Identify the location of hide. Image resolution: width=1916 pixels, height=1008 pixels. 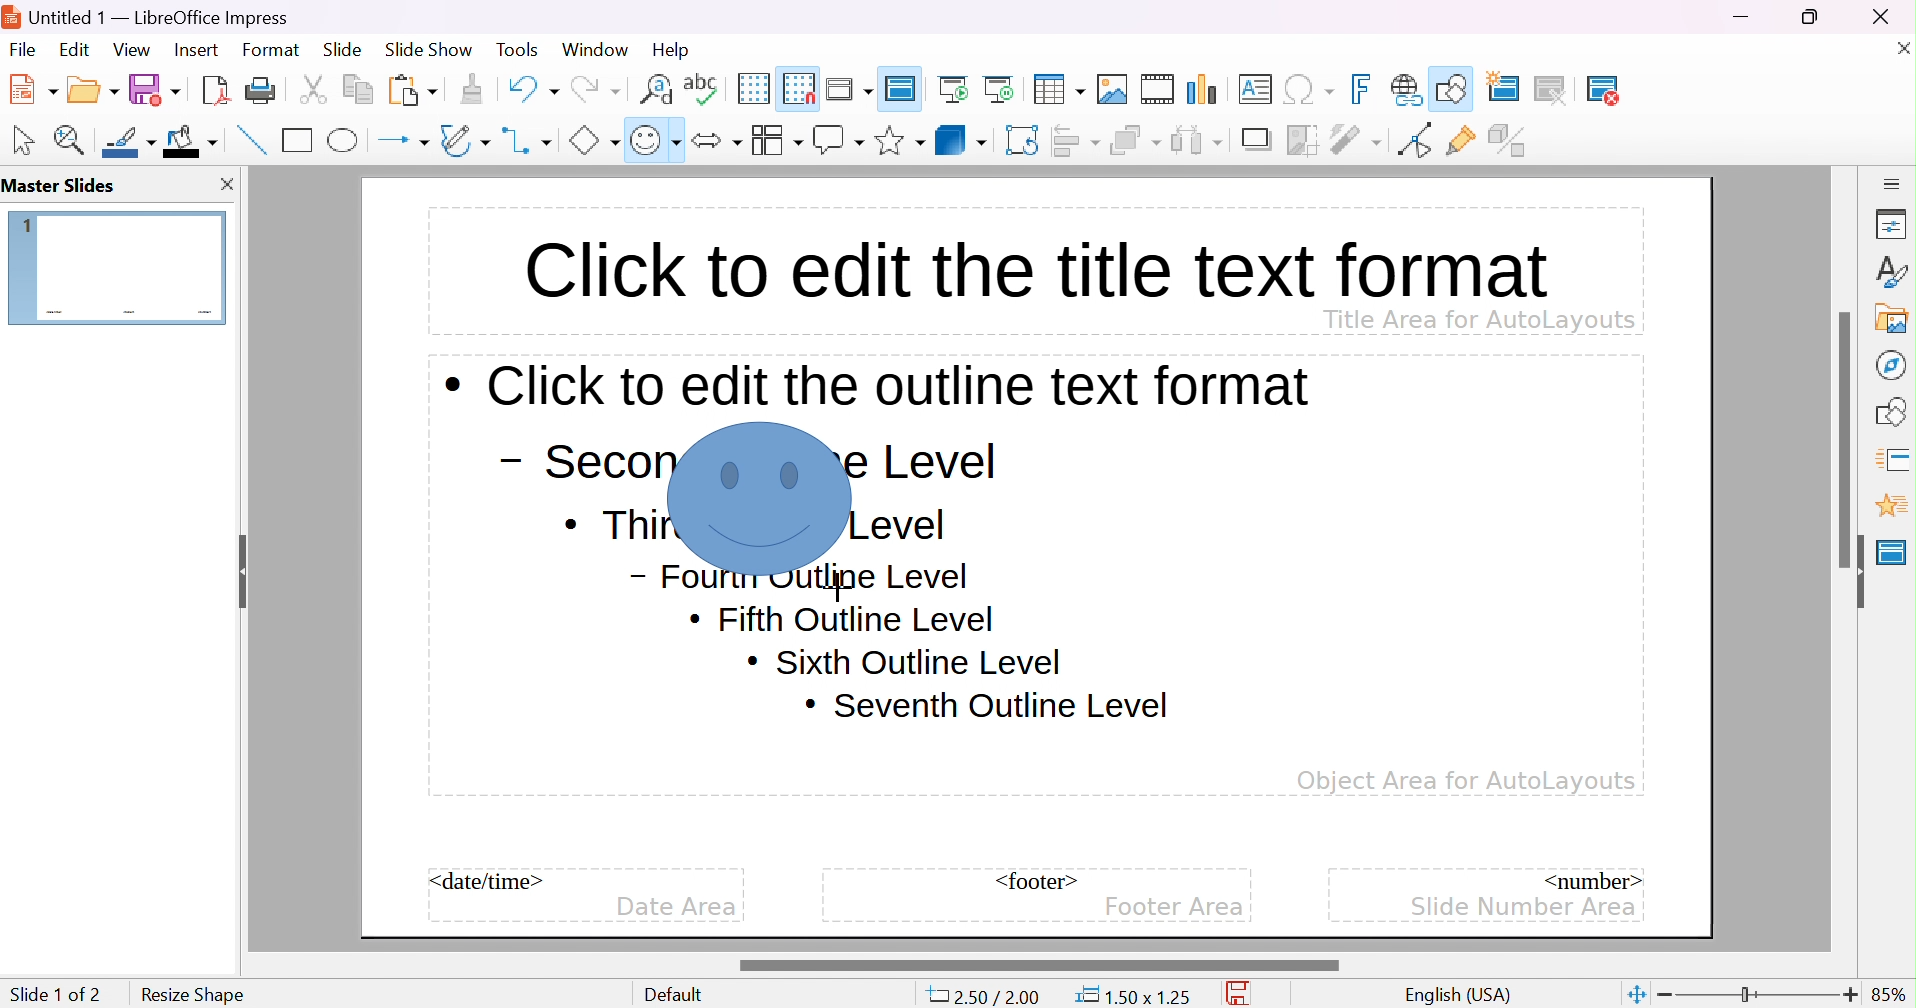
(1854, 572).